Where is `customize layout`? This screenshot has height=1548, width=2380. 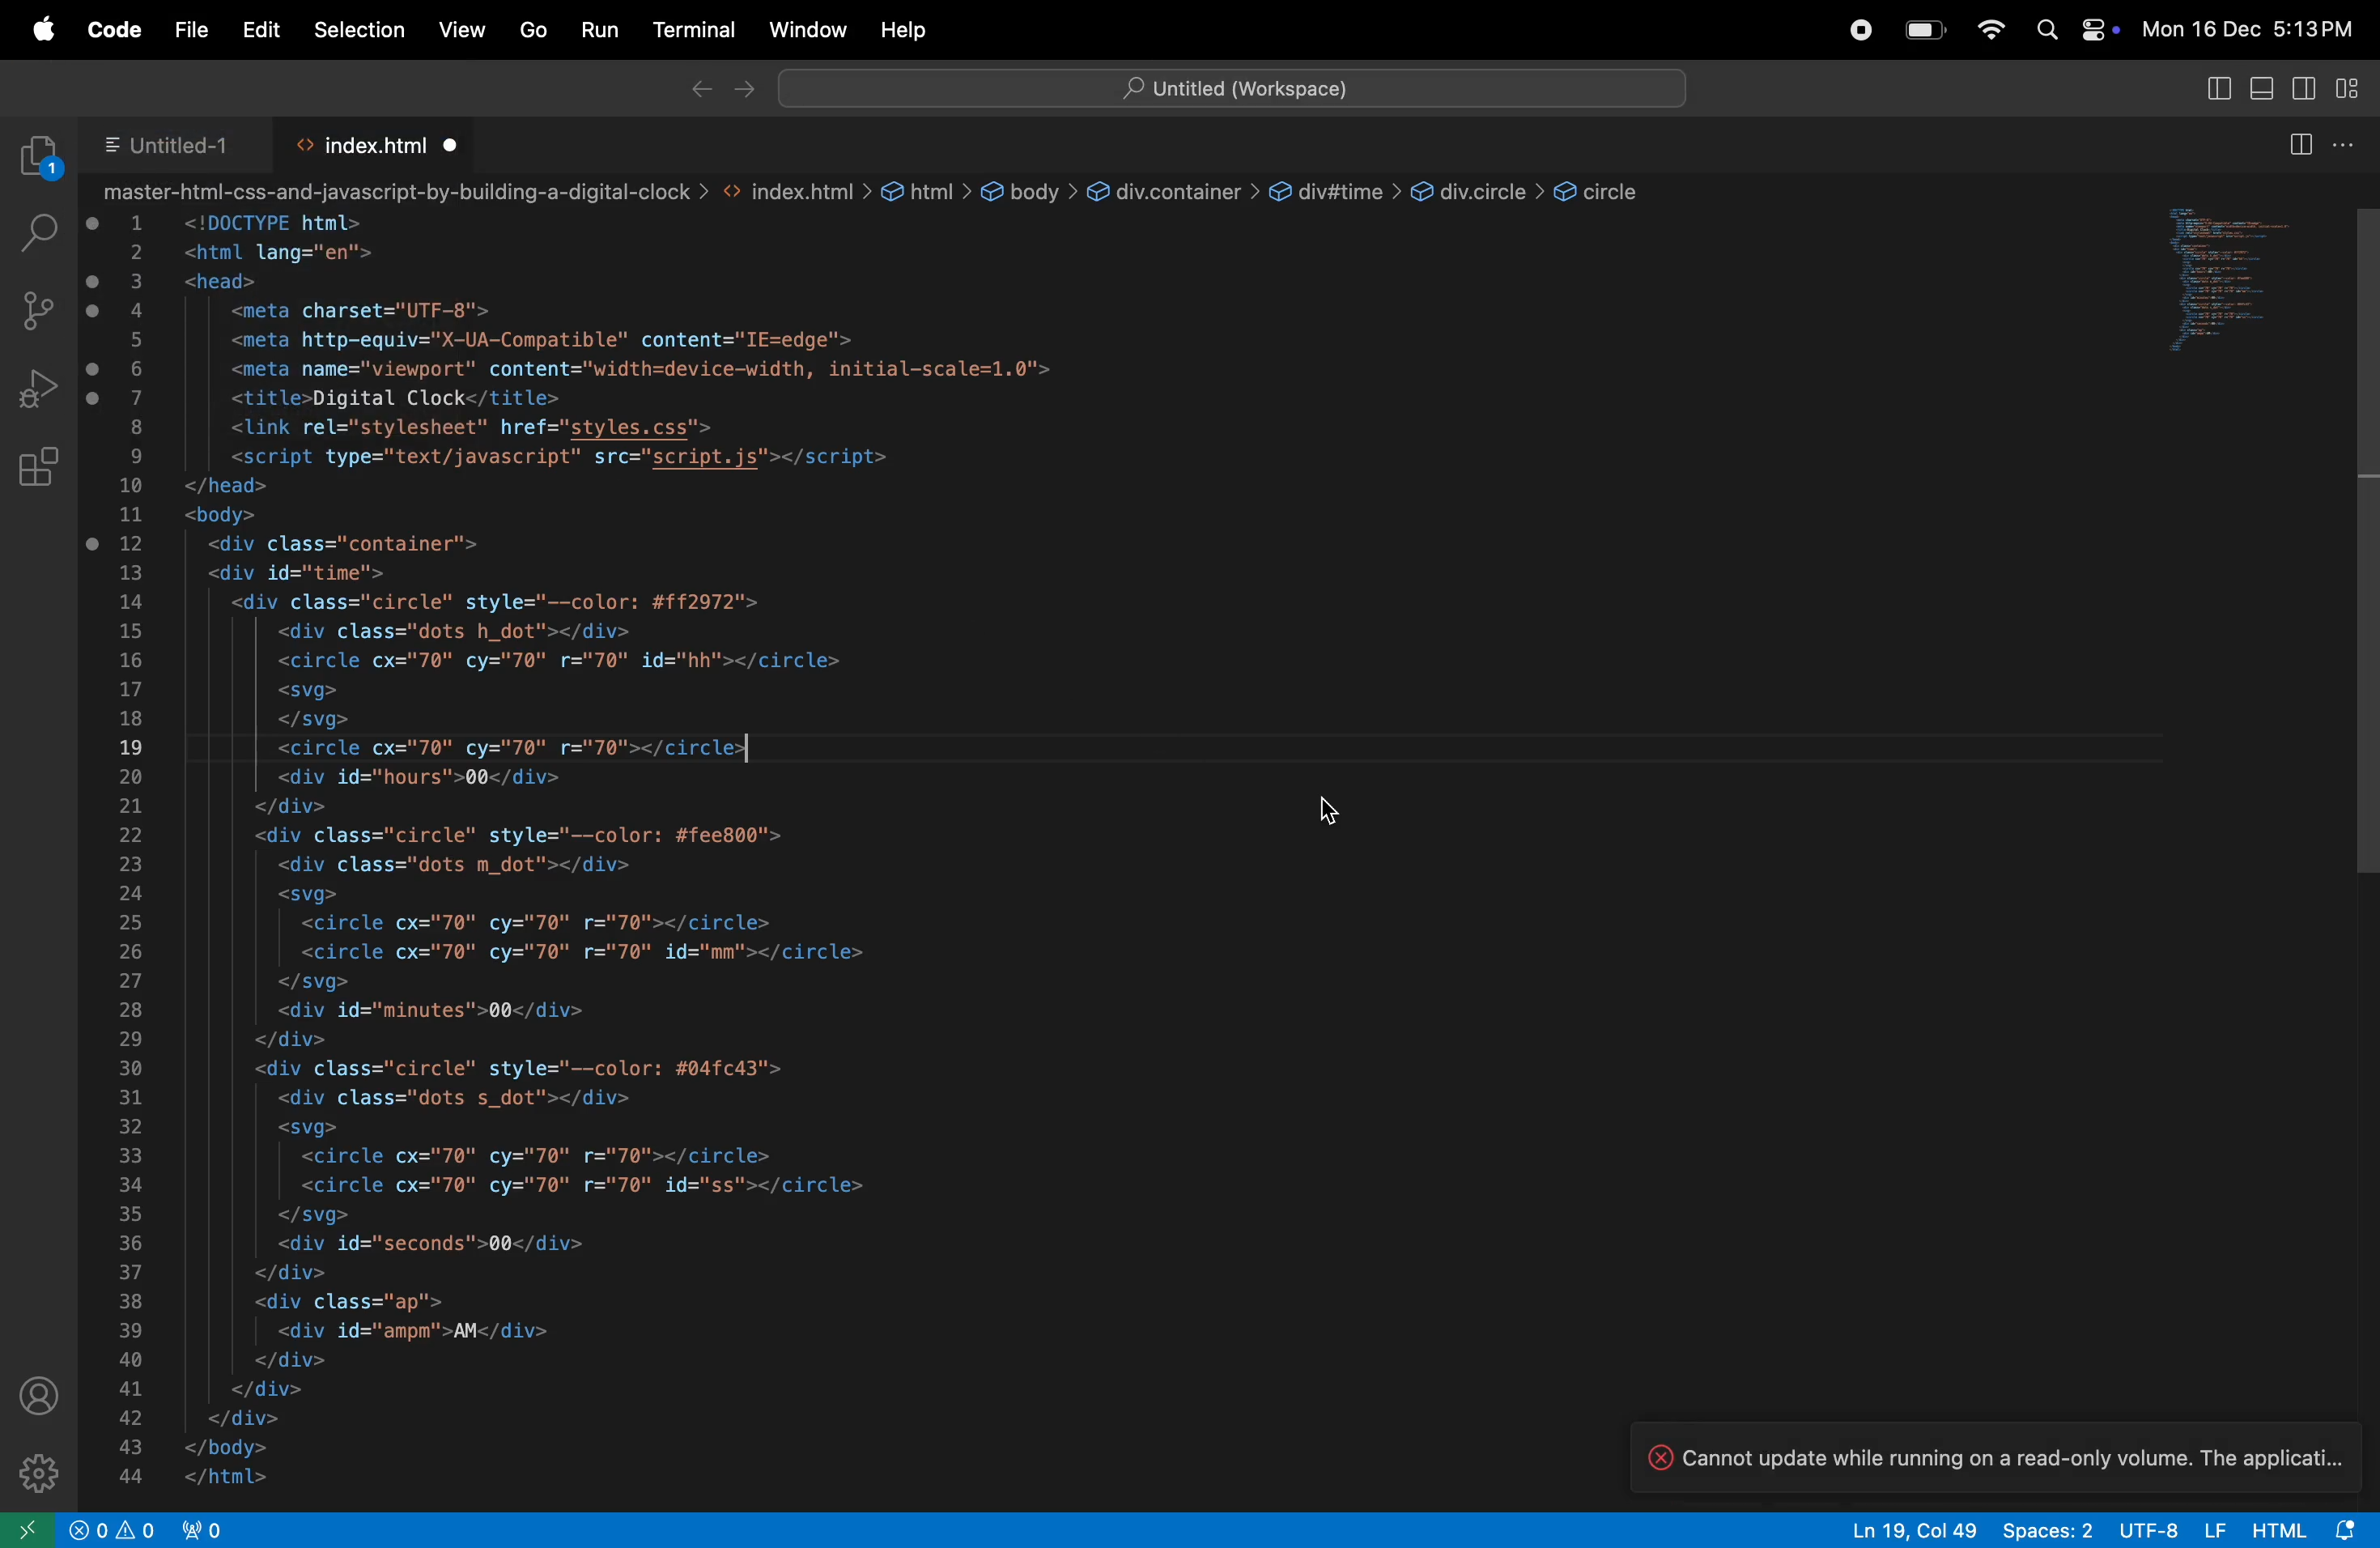 customize layout is located at coordinates (2349, 87).